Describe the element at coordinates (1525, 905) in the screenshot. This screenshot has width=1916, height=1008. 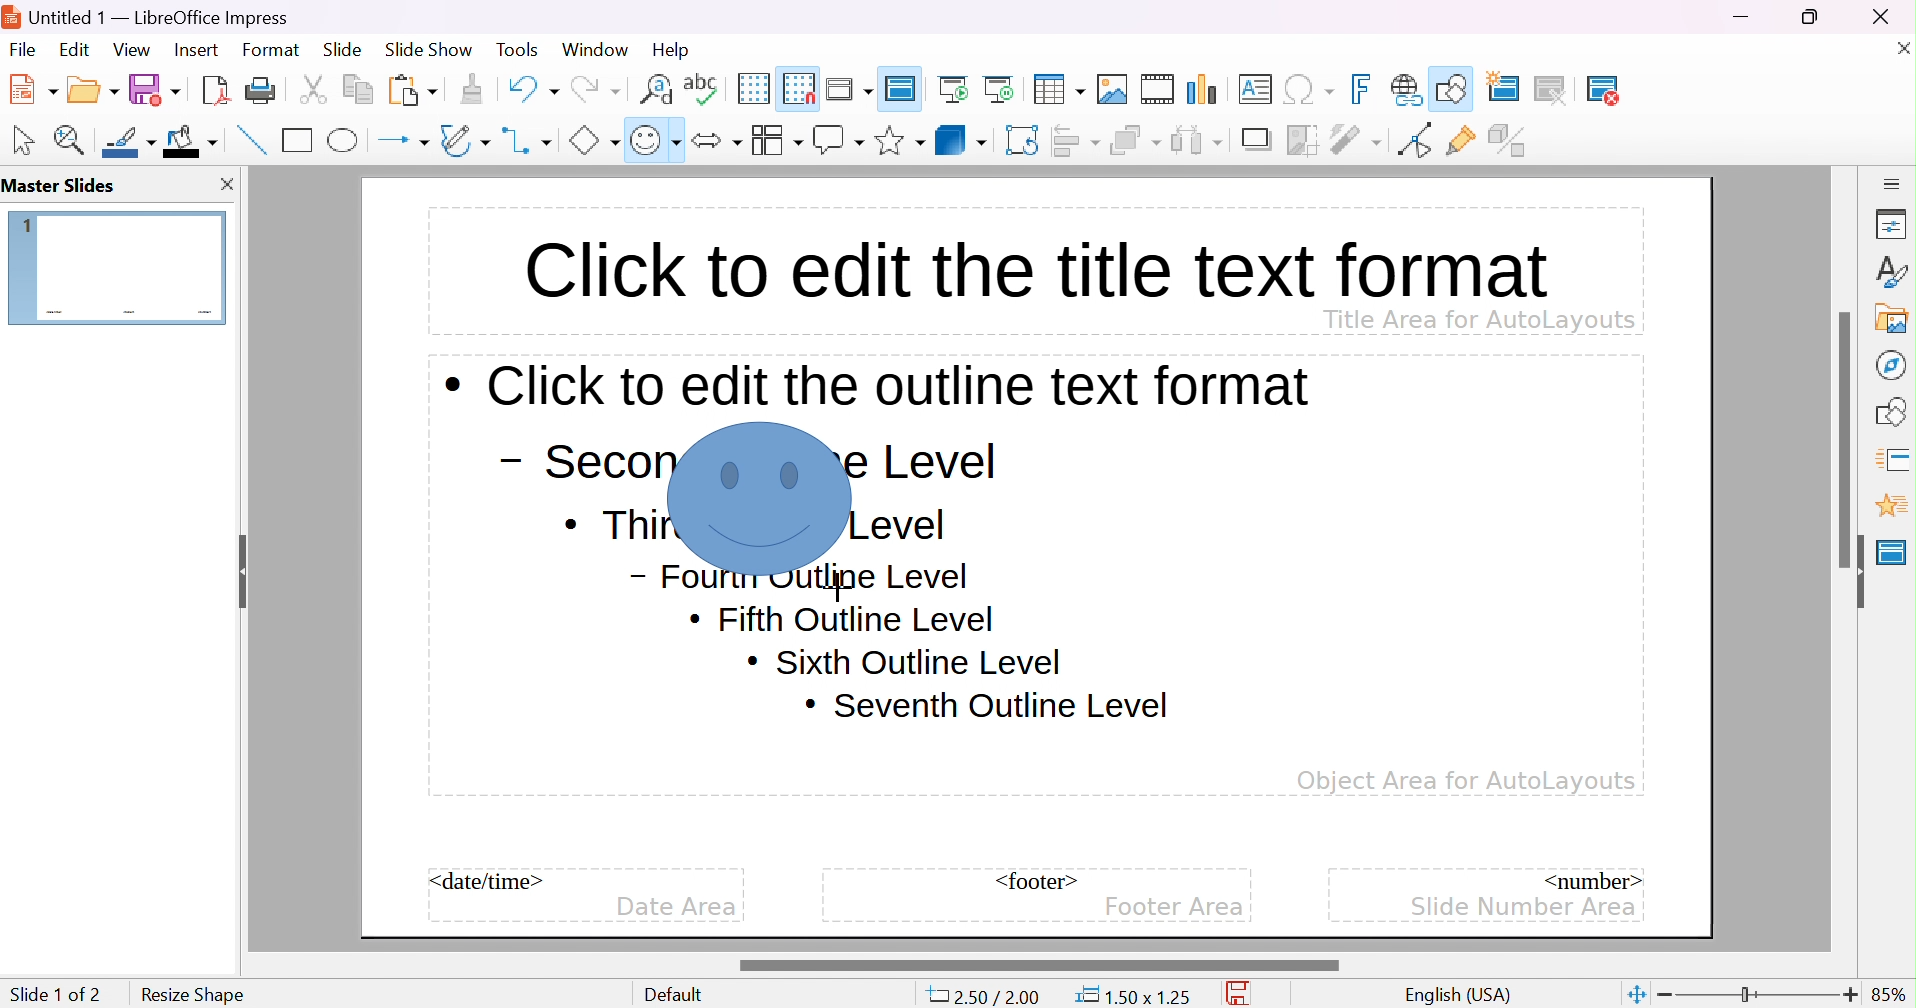
I see `slide number area` at that location.